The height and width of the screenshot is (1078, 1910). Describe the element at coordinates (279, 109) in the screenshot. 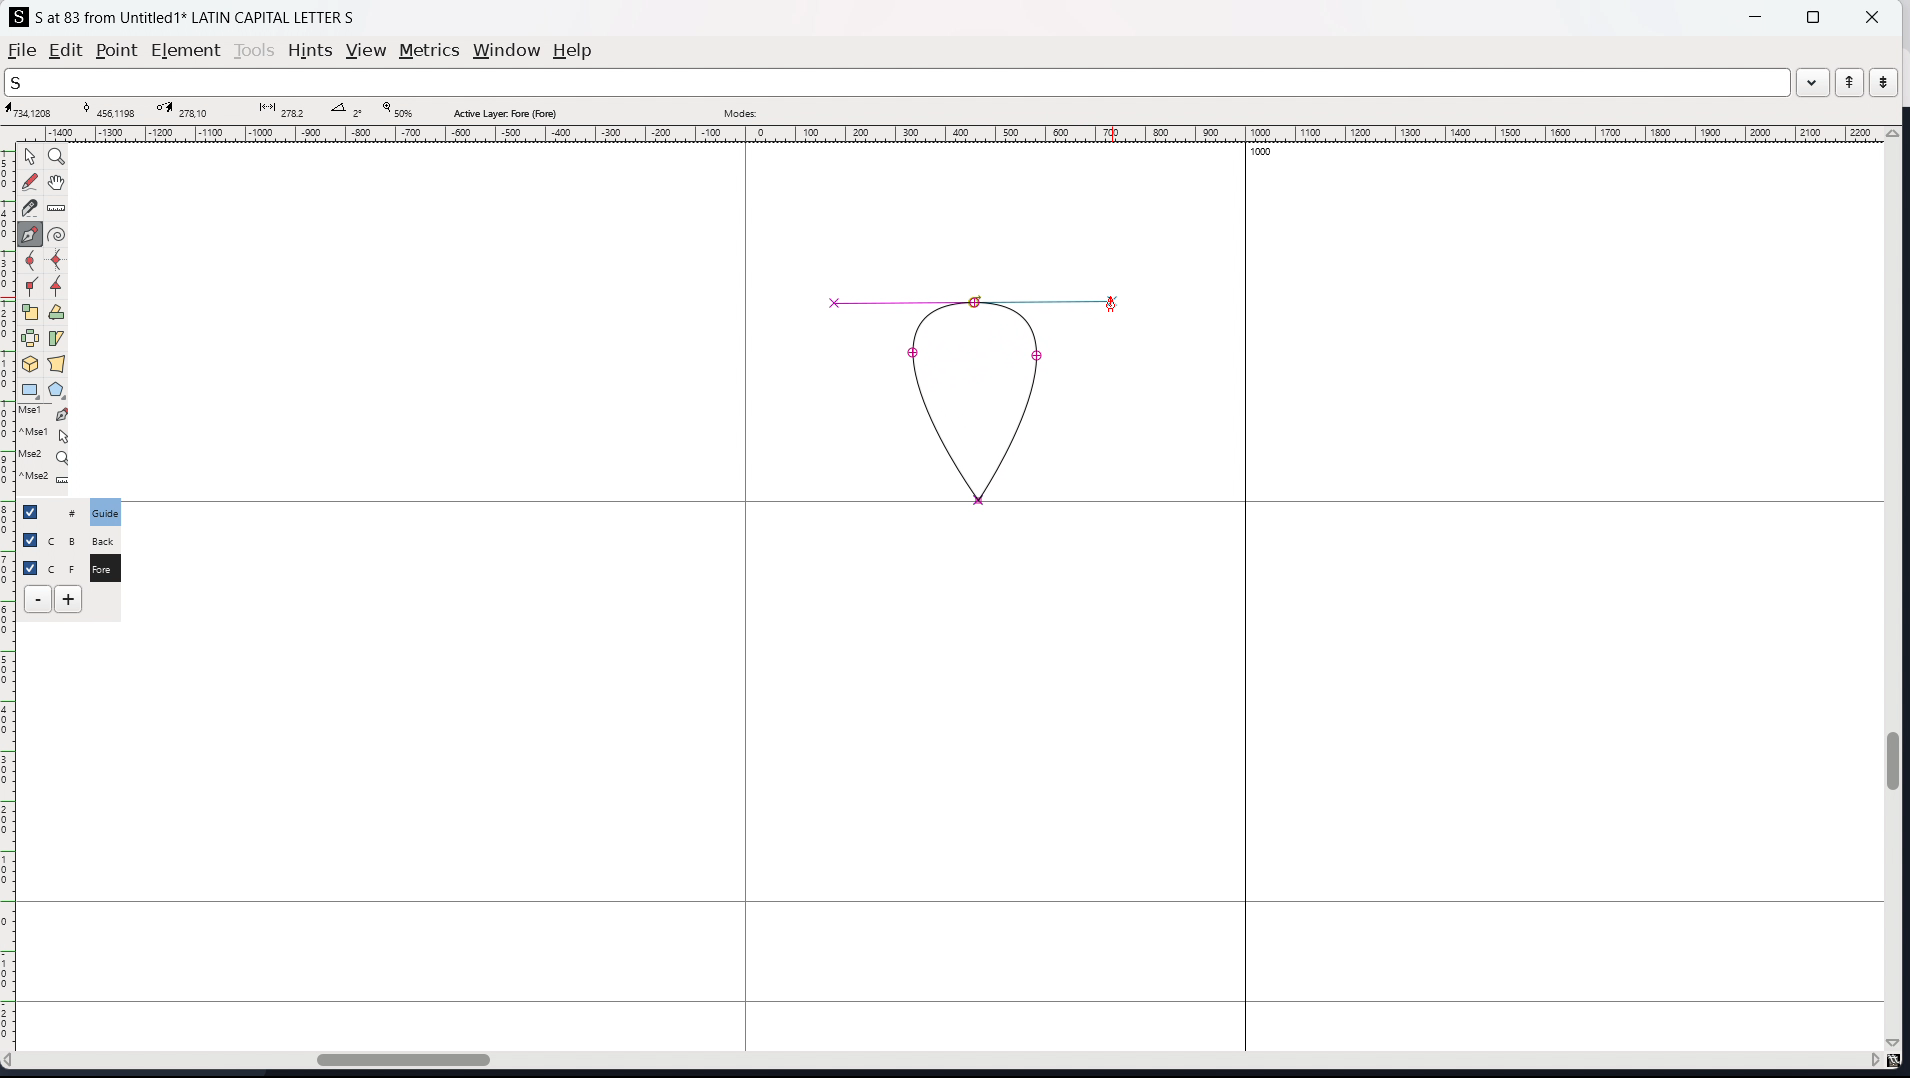

I see `distance between points` at that location.